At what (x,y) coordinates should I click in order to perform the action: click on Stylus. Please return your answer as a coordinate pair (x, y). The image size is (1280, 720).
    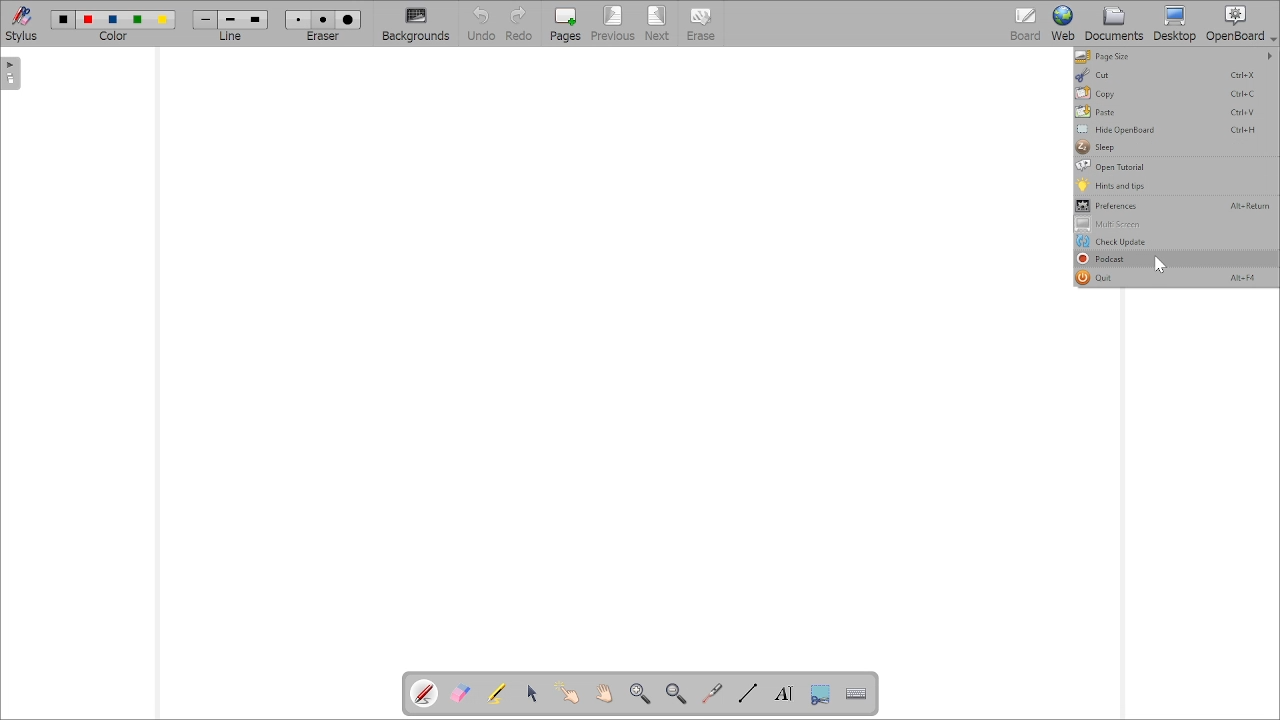
    Looking at the image, I should click on (22, 24).